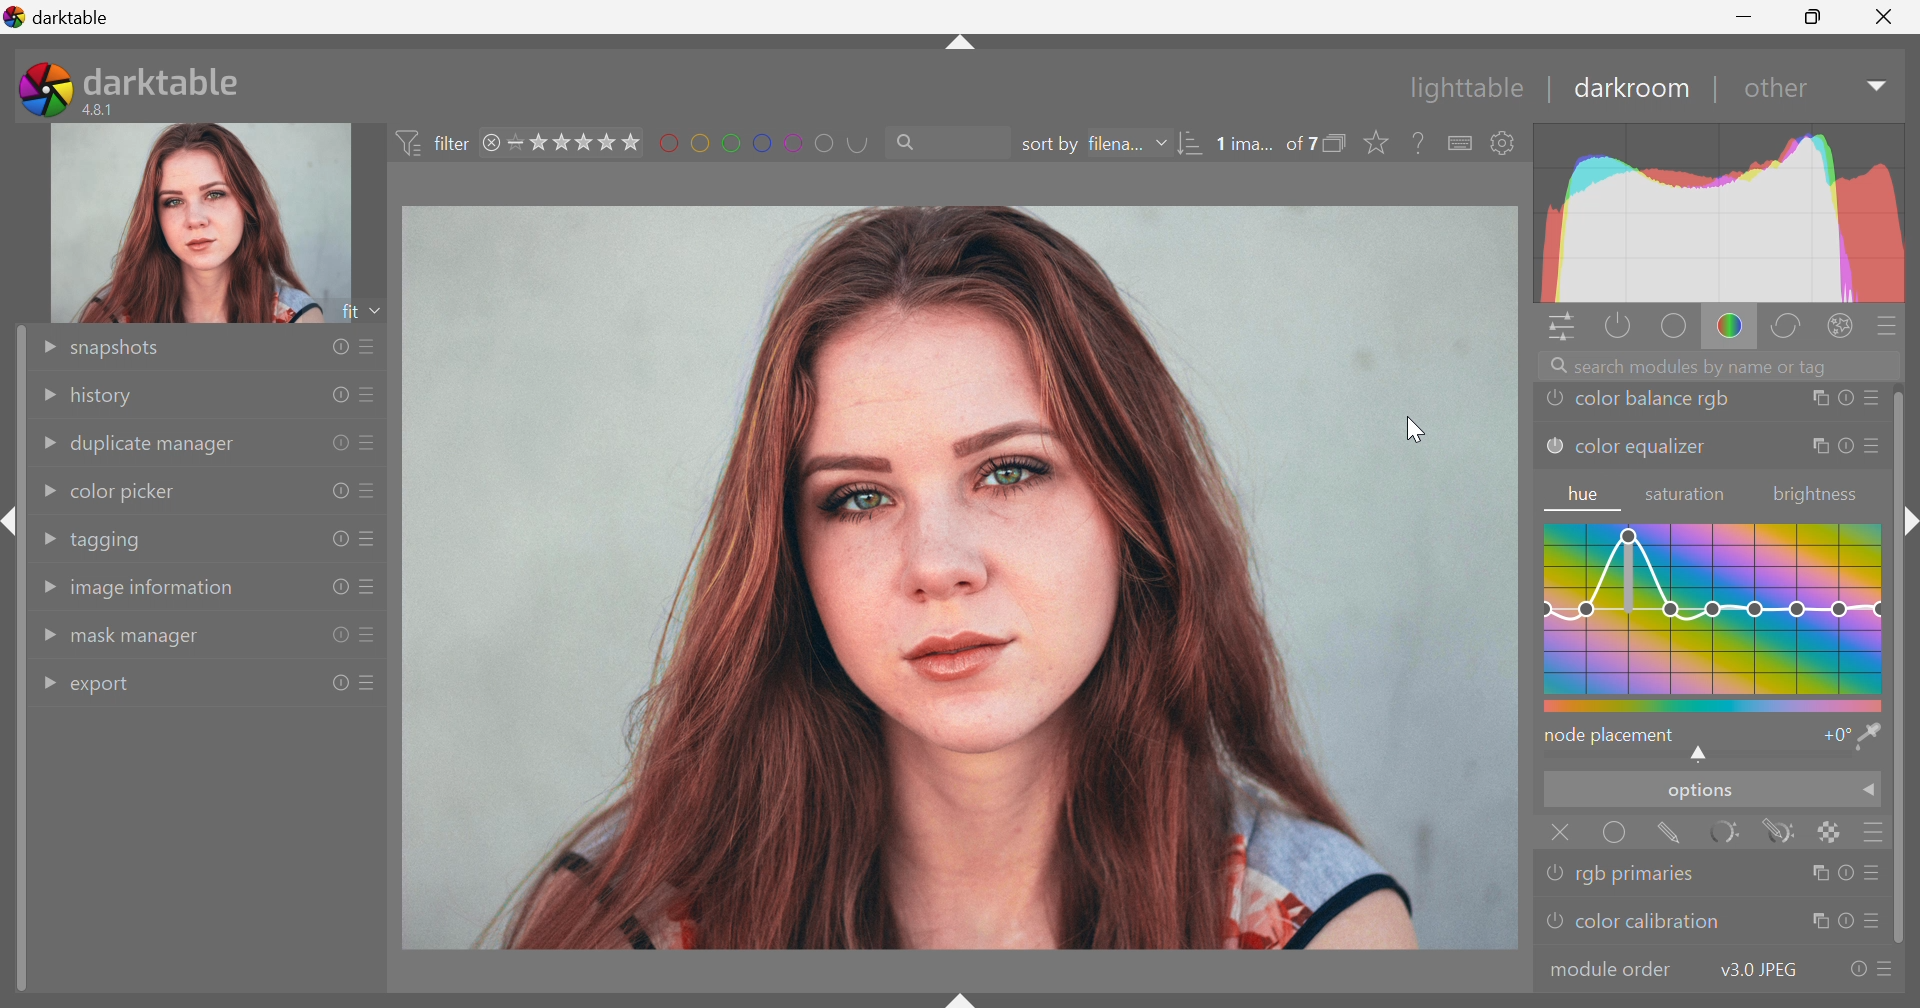  I want to click on Drop Down, so click(41, 346).